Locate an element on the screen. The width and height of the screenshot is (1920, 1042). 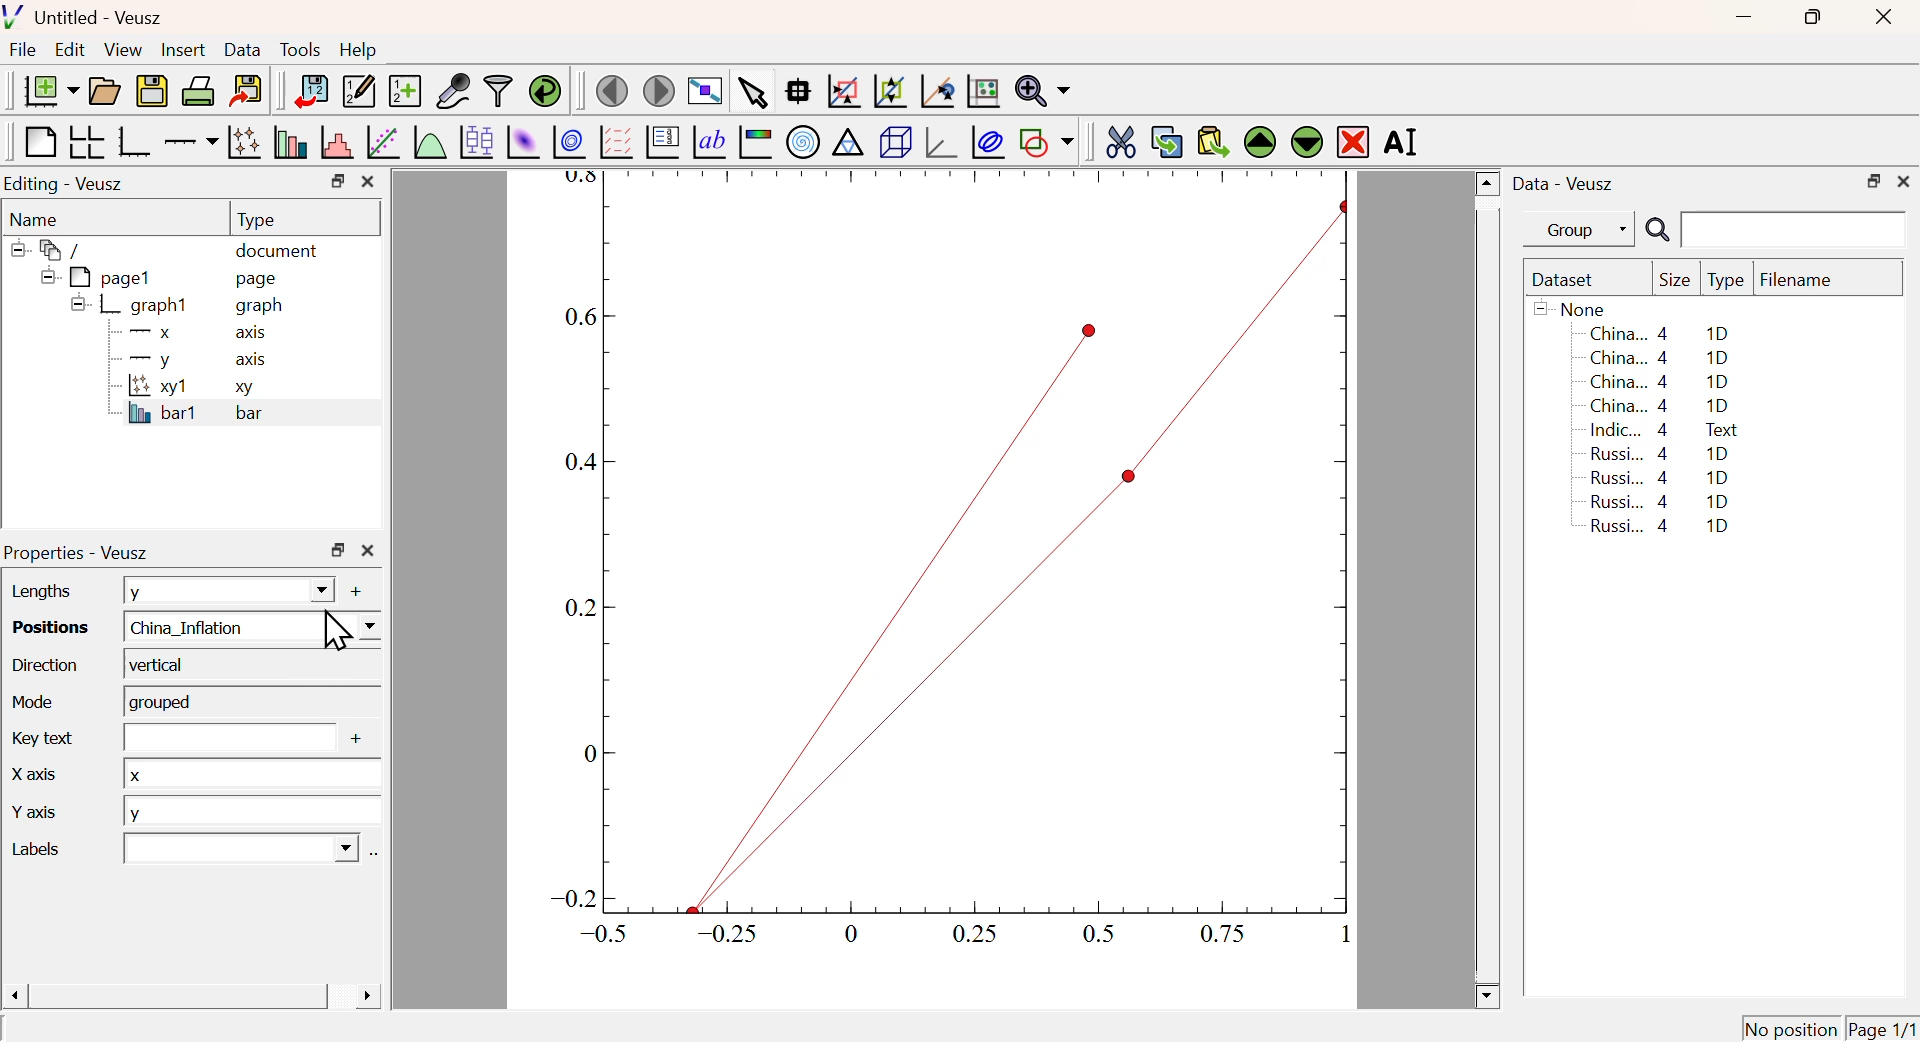
Direction is located at coordinates (45, 664).